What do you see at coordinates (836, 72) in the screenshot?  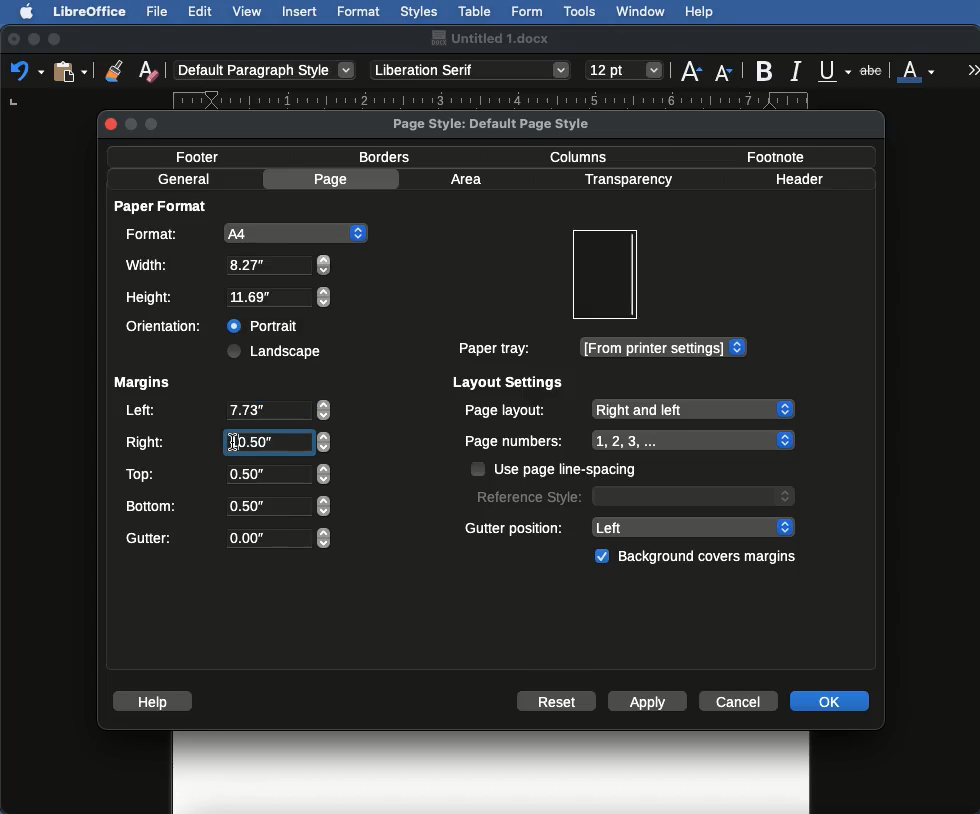 I see `Underline` at bounding box center [836, 72].